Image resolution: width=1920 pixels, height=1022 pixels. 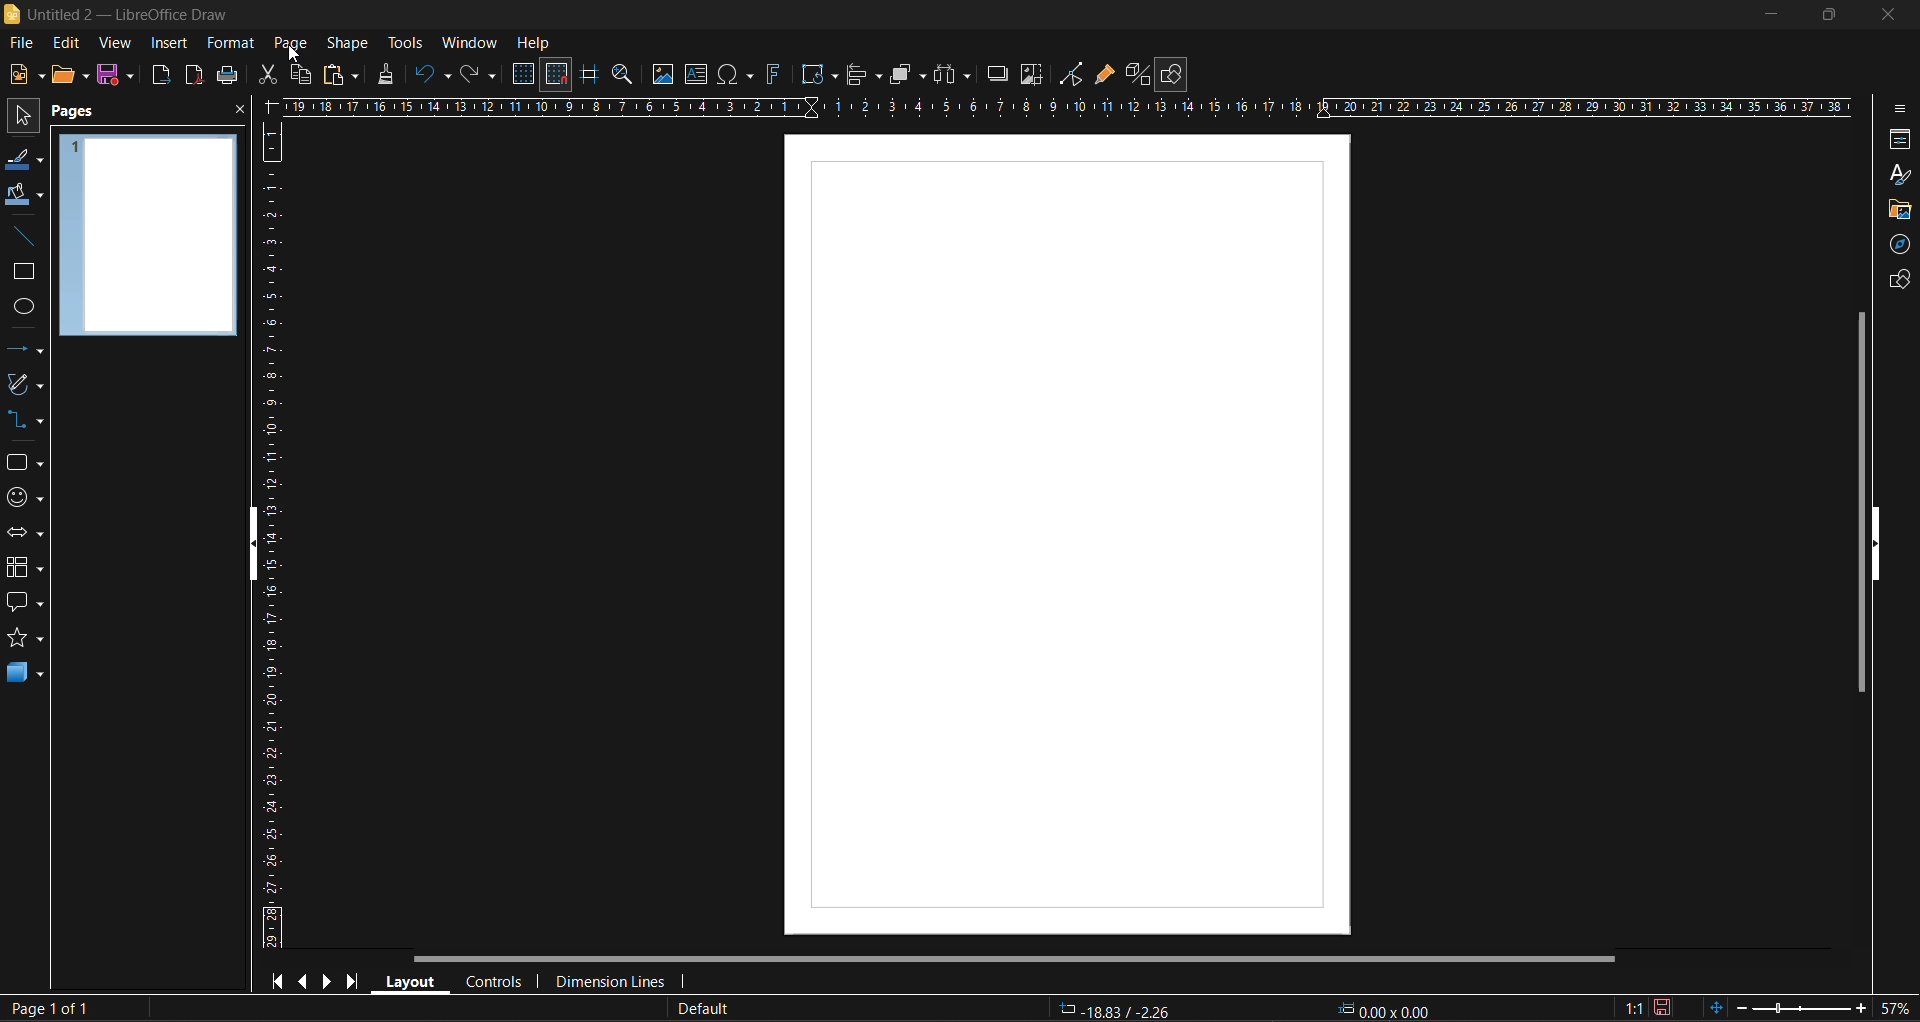 I want to click on zoom out, so click(x=1741, y=1007).